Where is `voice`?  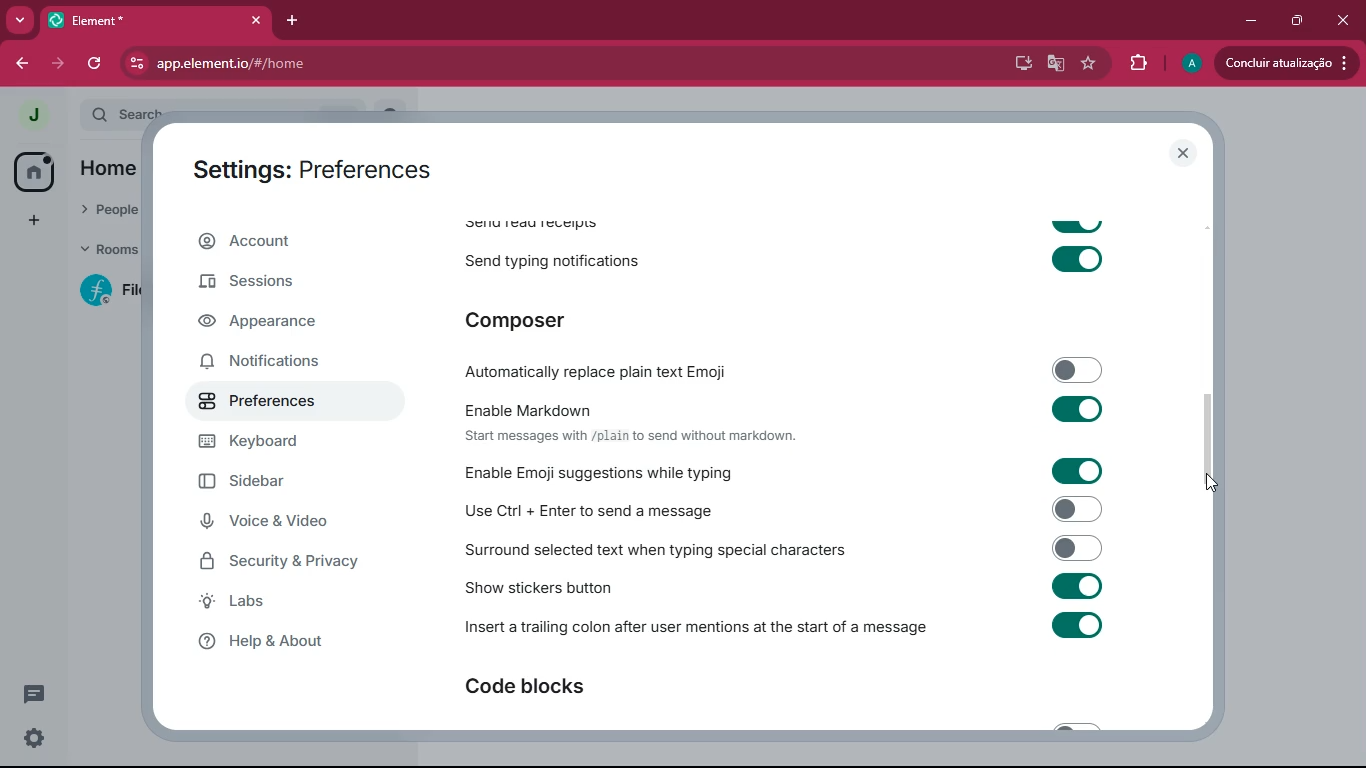
voice is located at coordinates (277, 523).